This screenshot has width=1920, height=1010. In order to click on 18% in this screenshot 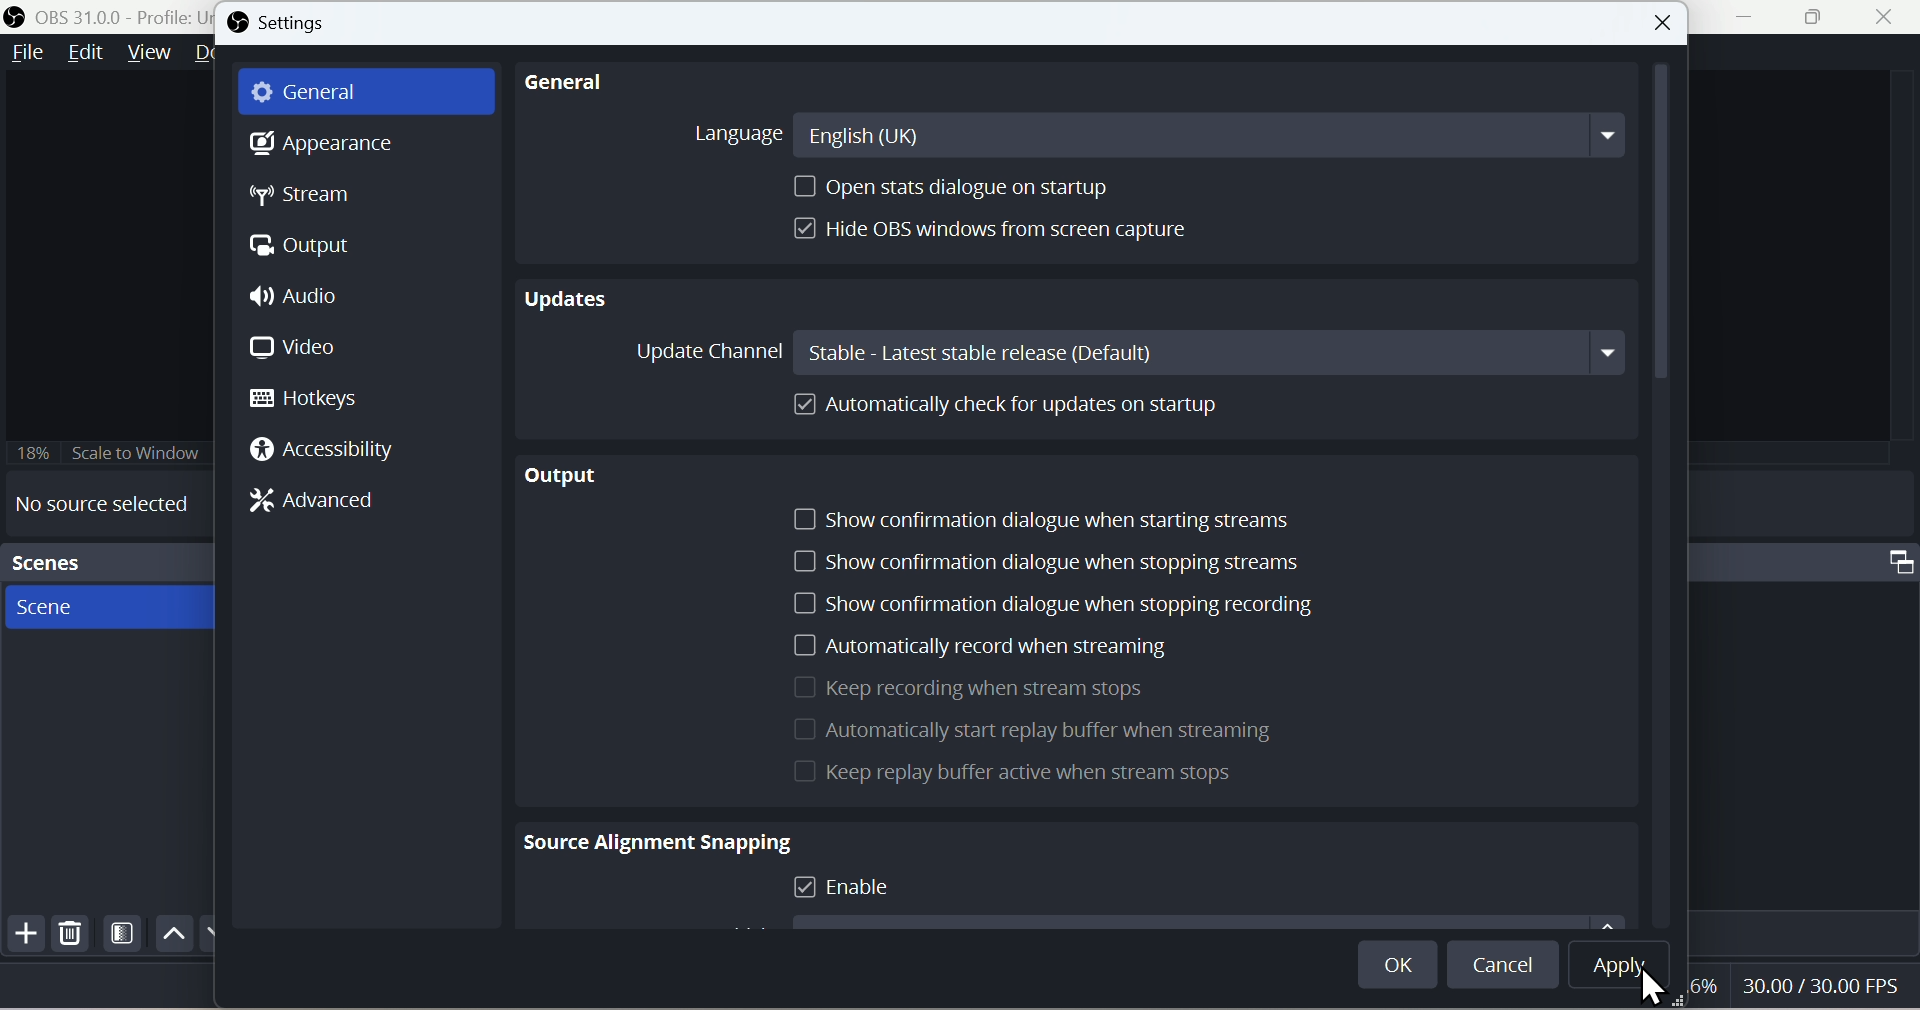, I will do `click(32, 452)`.